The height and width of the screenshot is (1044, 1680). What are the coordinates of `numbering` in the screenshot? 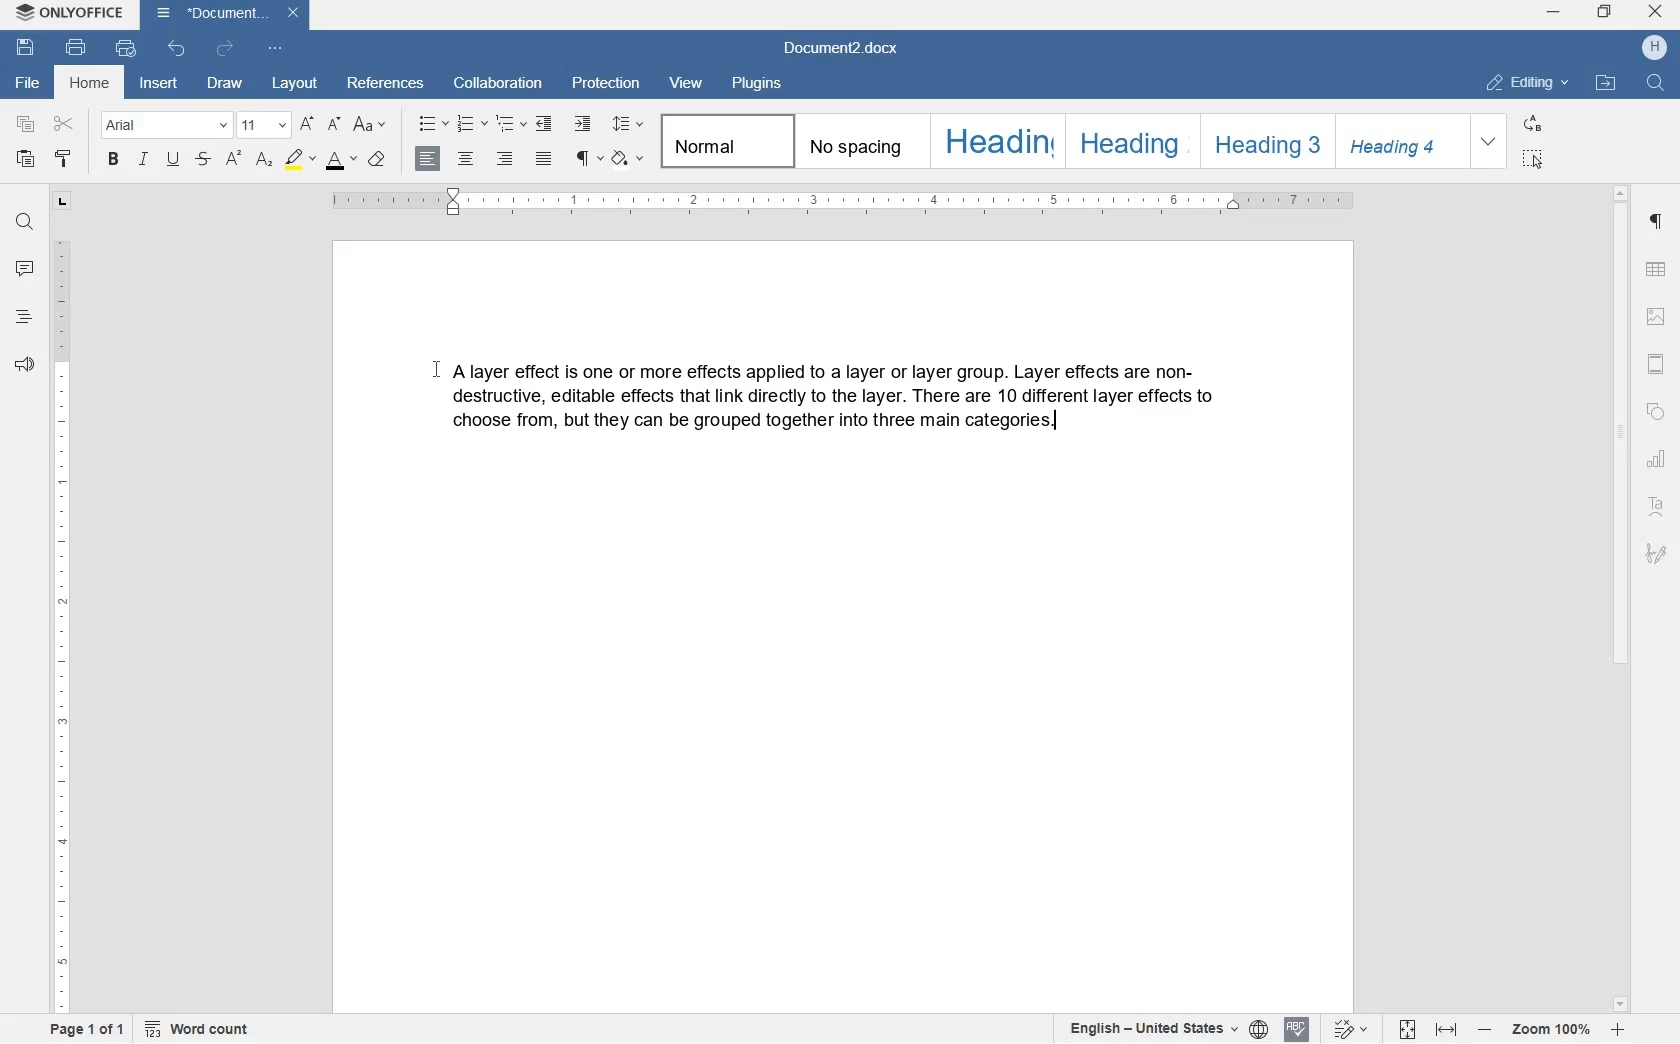 It's located at (469, 124).